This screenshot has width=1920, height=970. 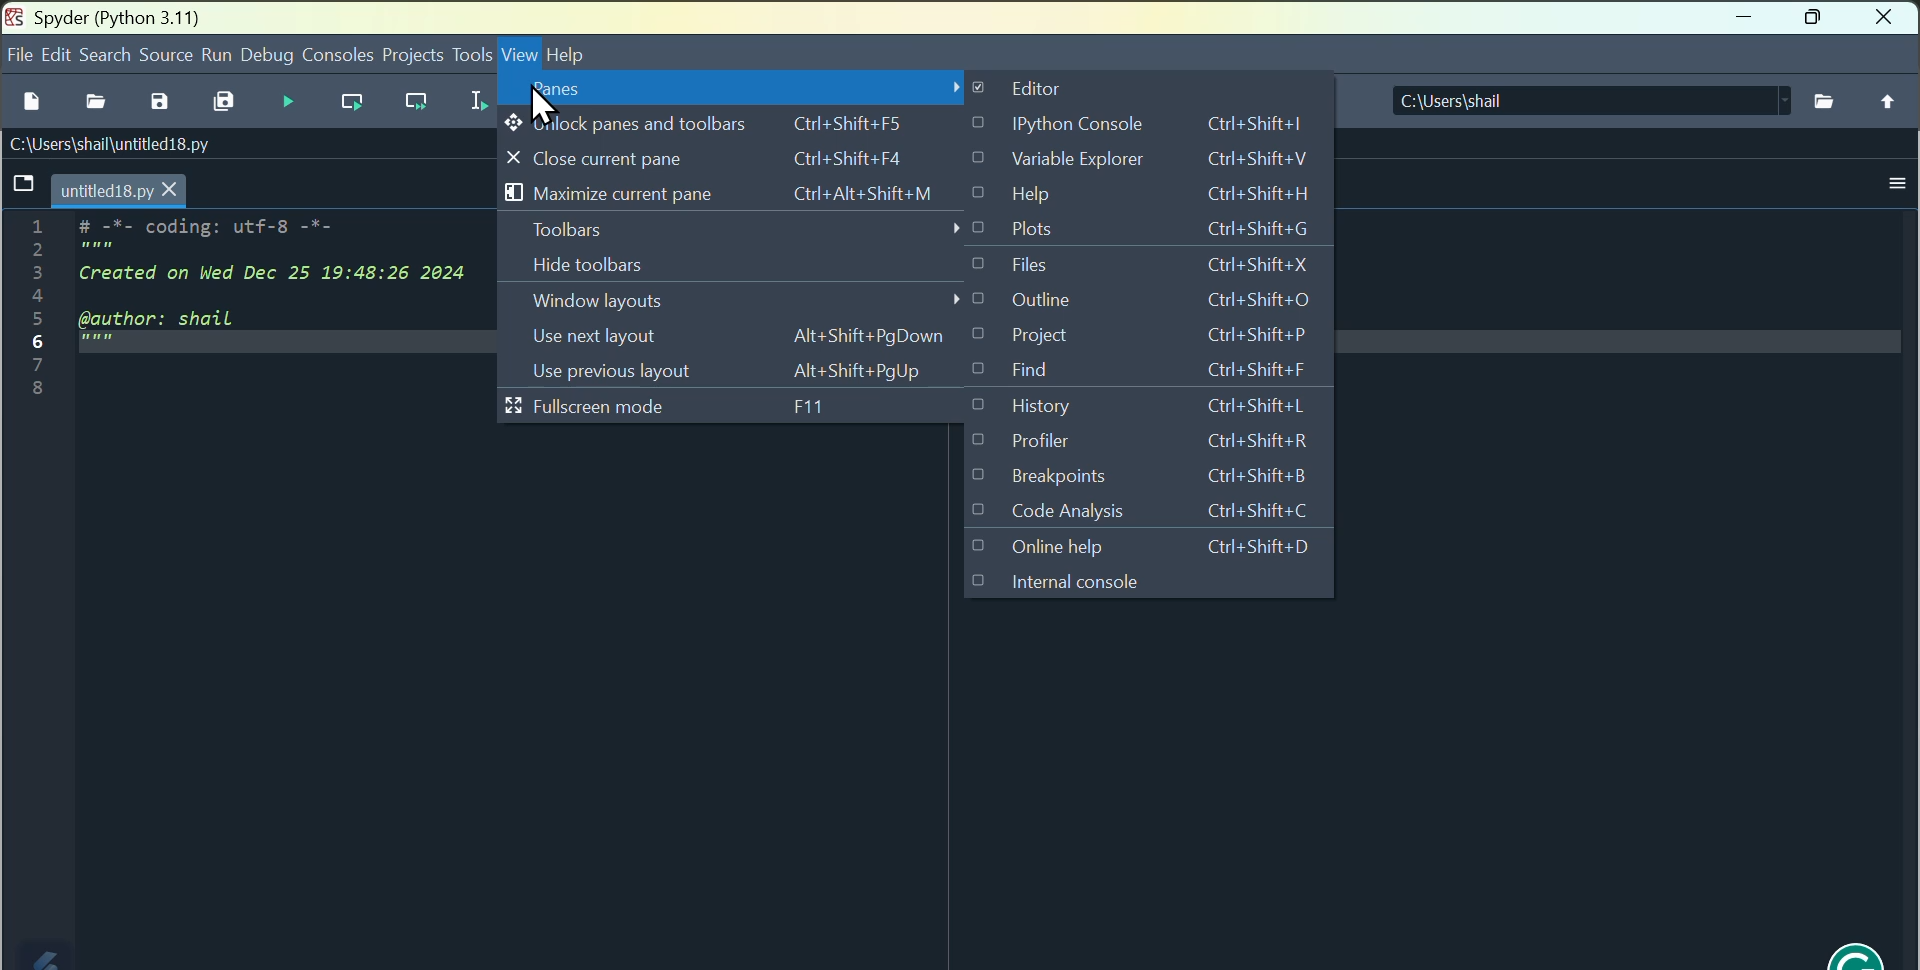 What do you see at coordinates (1170, 123) in the screenshot?
I see `Python console` at bounding box center [1170, 123].